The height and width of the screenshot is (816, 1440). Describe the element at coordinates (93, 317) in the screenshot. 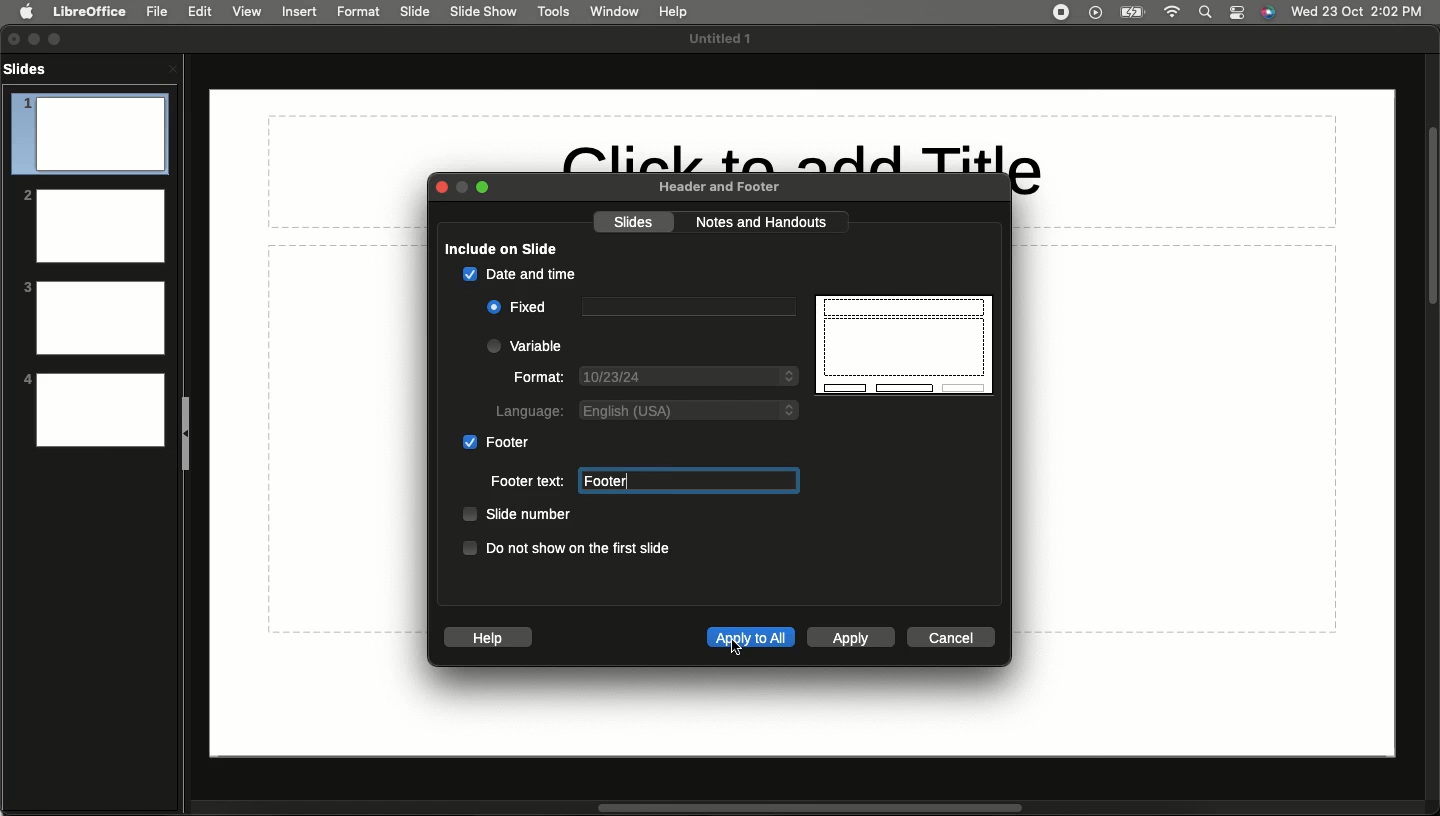

I see `3` at that location.